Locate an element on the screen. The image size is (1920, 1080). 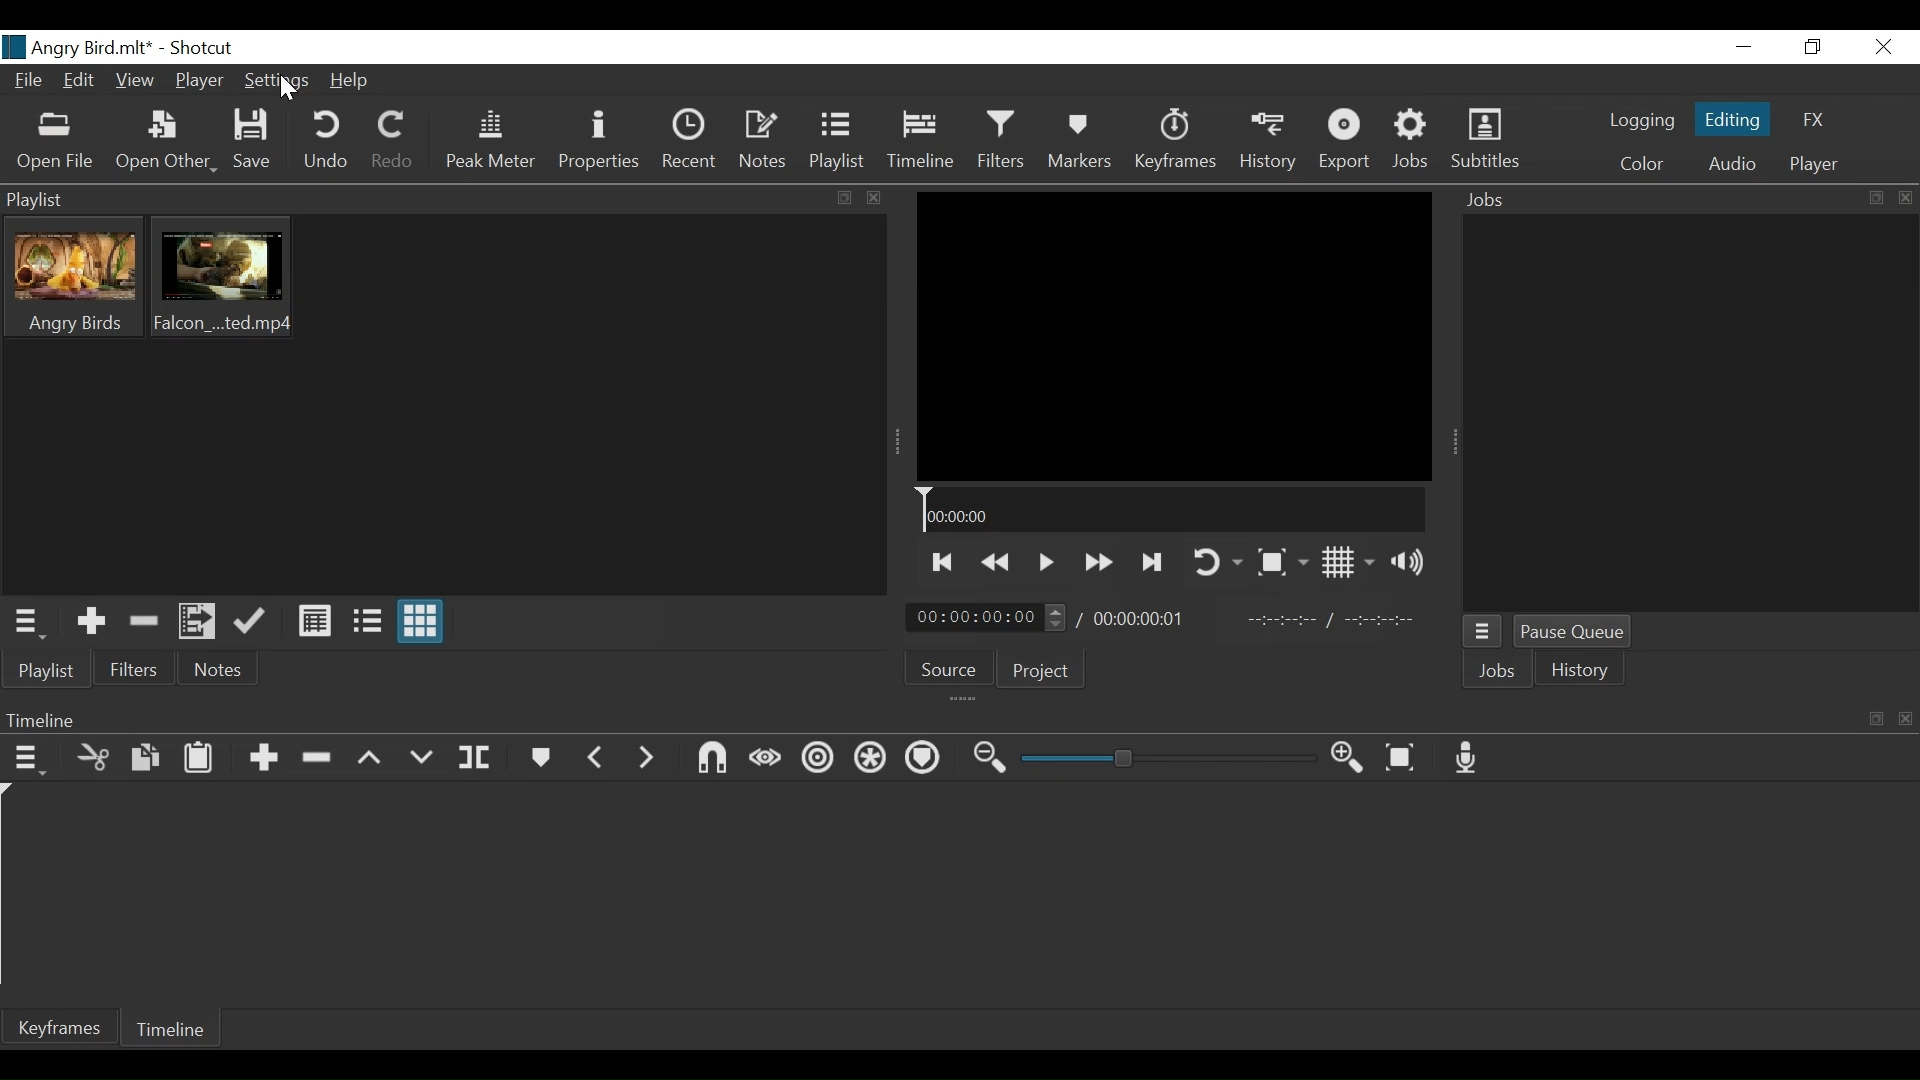
Toggle play or pause (space) is located at coordinates (1047, 563).